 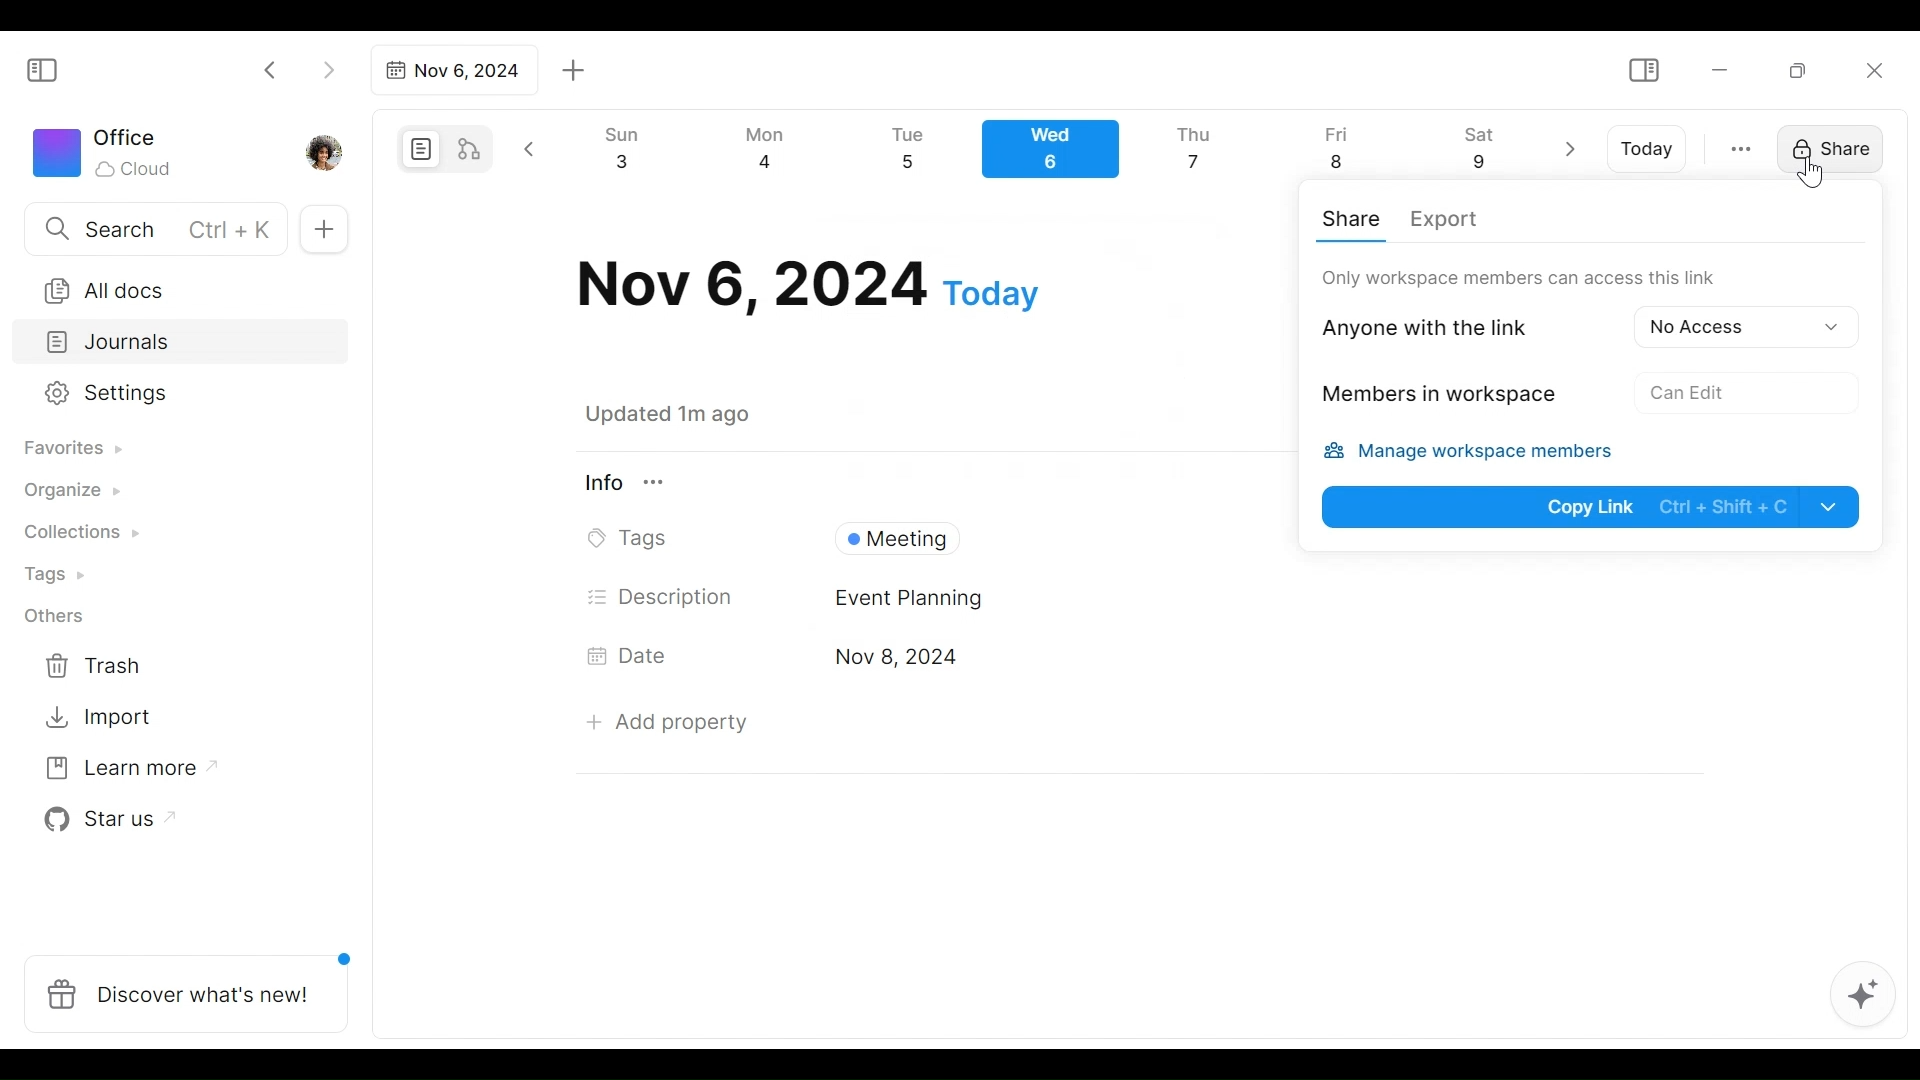 What do you see at coordinates (328, 68) in the screenshot?
I see `Click to go forward` at bounding box center [328, 68].